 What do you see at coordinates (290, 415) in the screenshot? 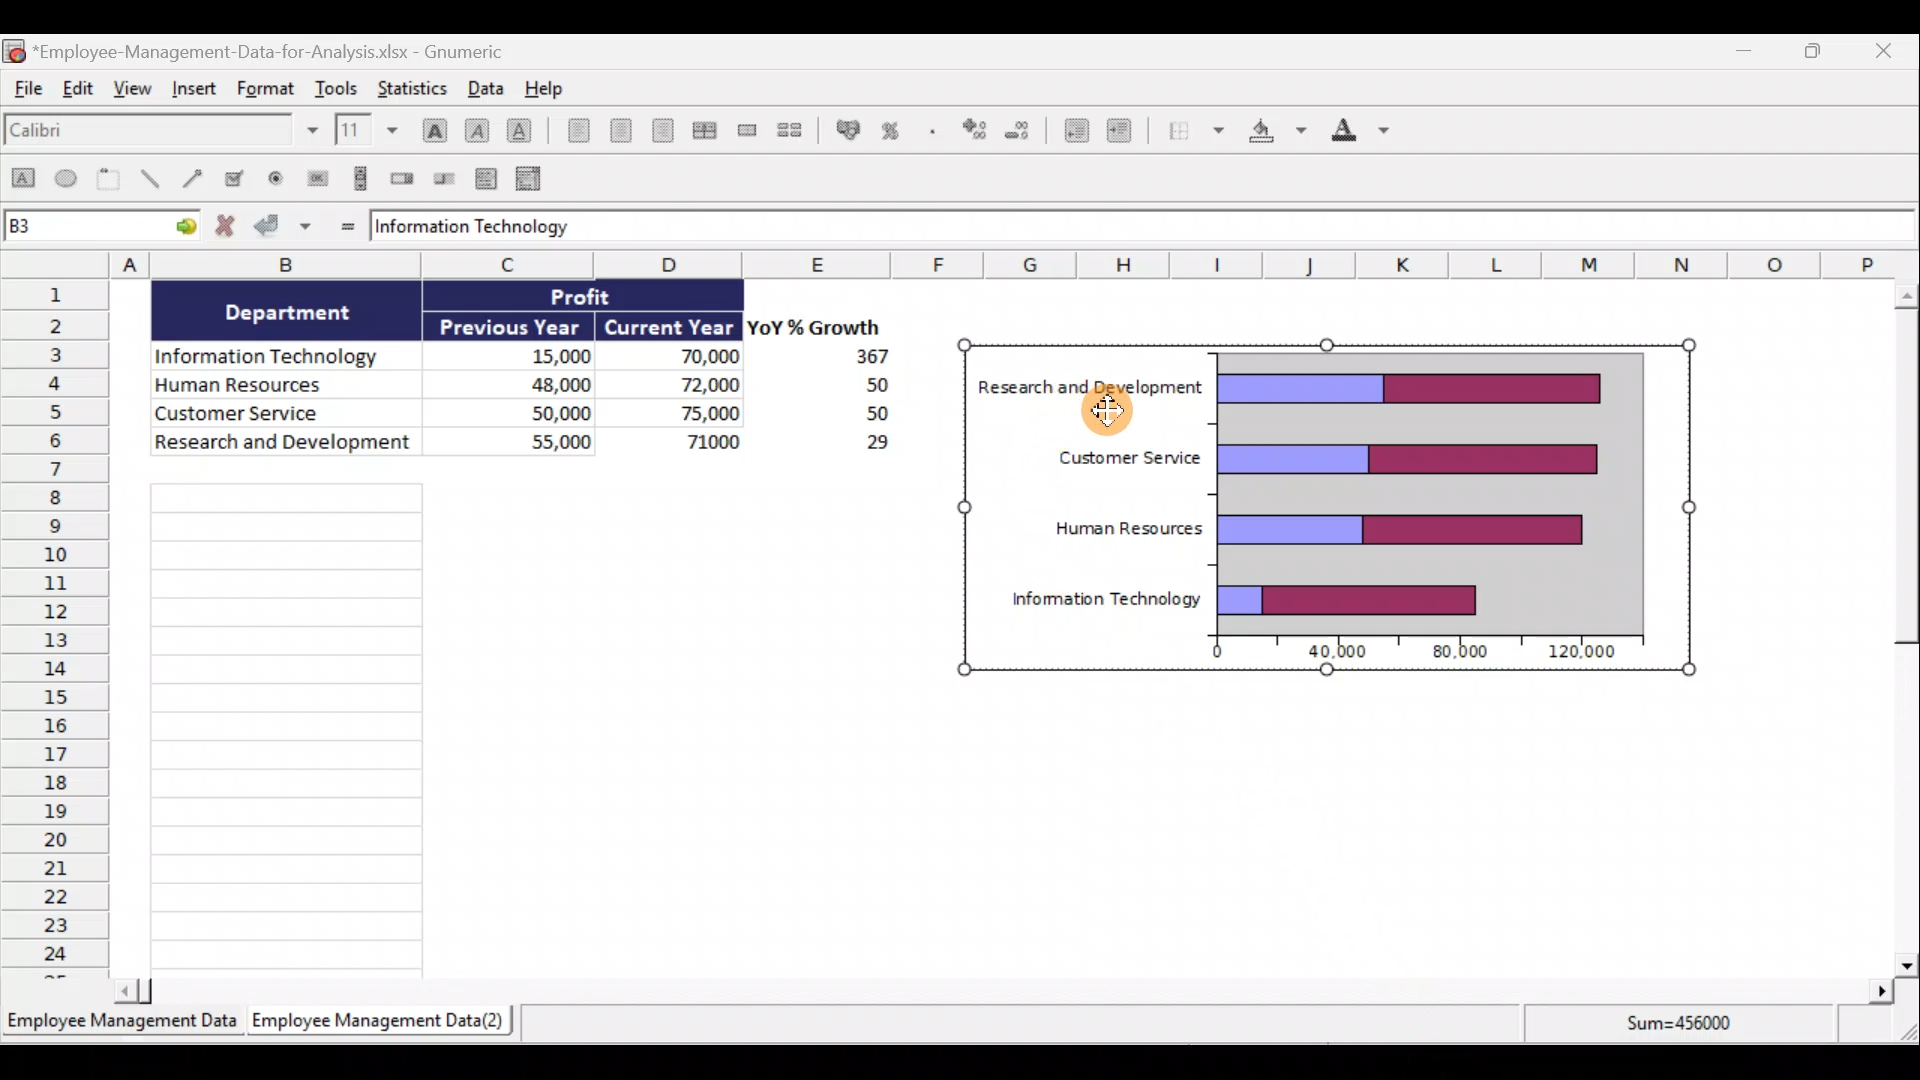
I see `Customer Service` at bounding box center [290, 415].